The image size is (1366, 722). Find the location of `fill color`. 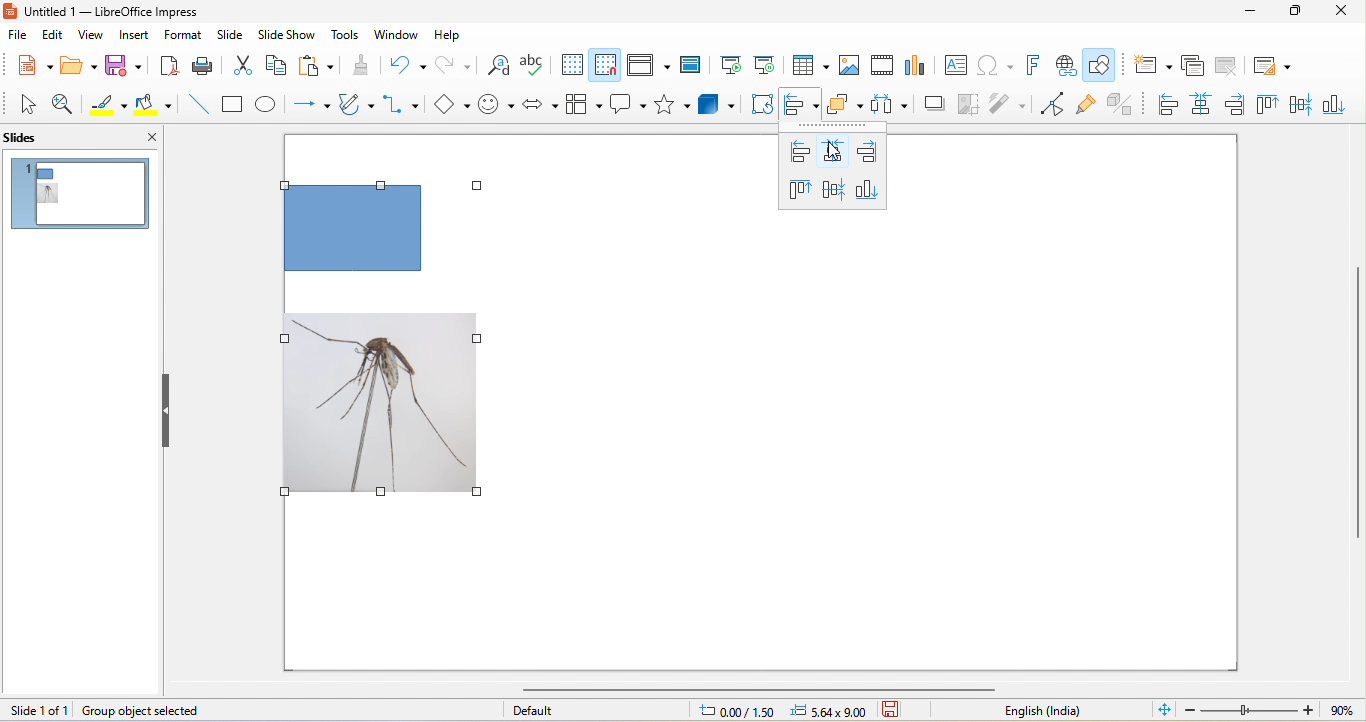

fill color is located at coordinates (158, 105).